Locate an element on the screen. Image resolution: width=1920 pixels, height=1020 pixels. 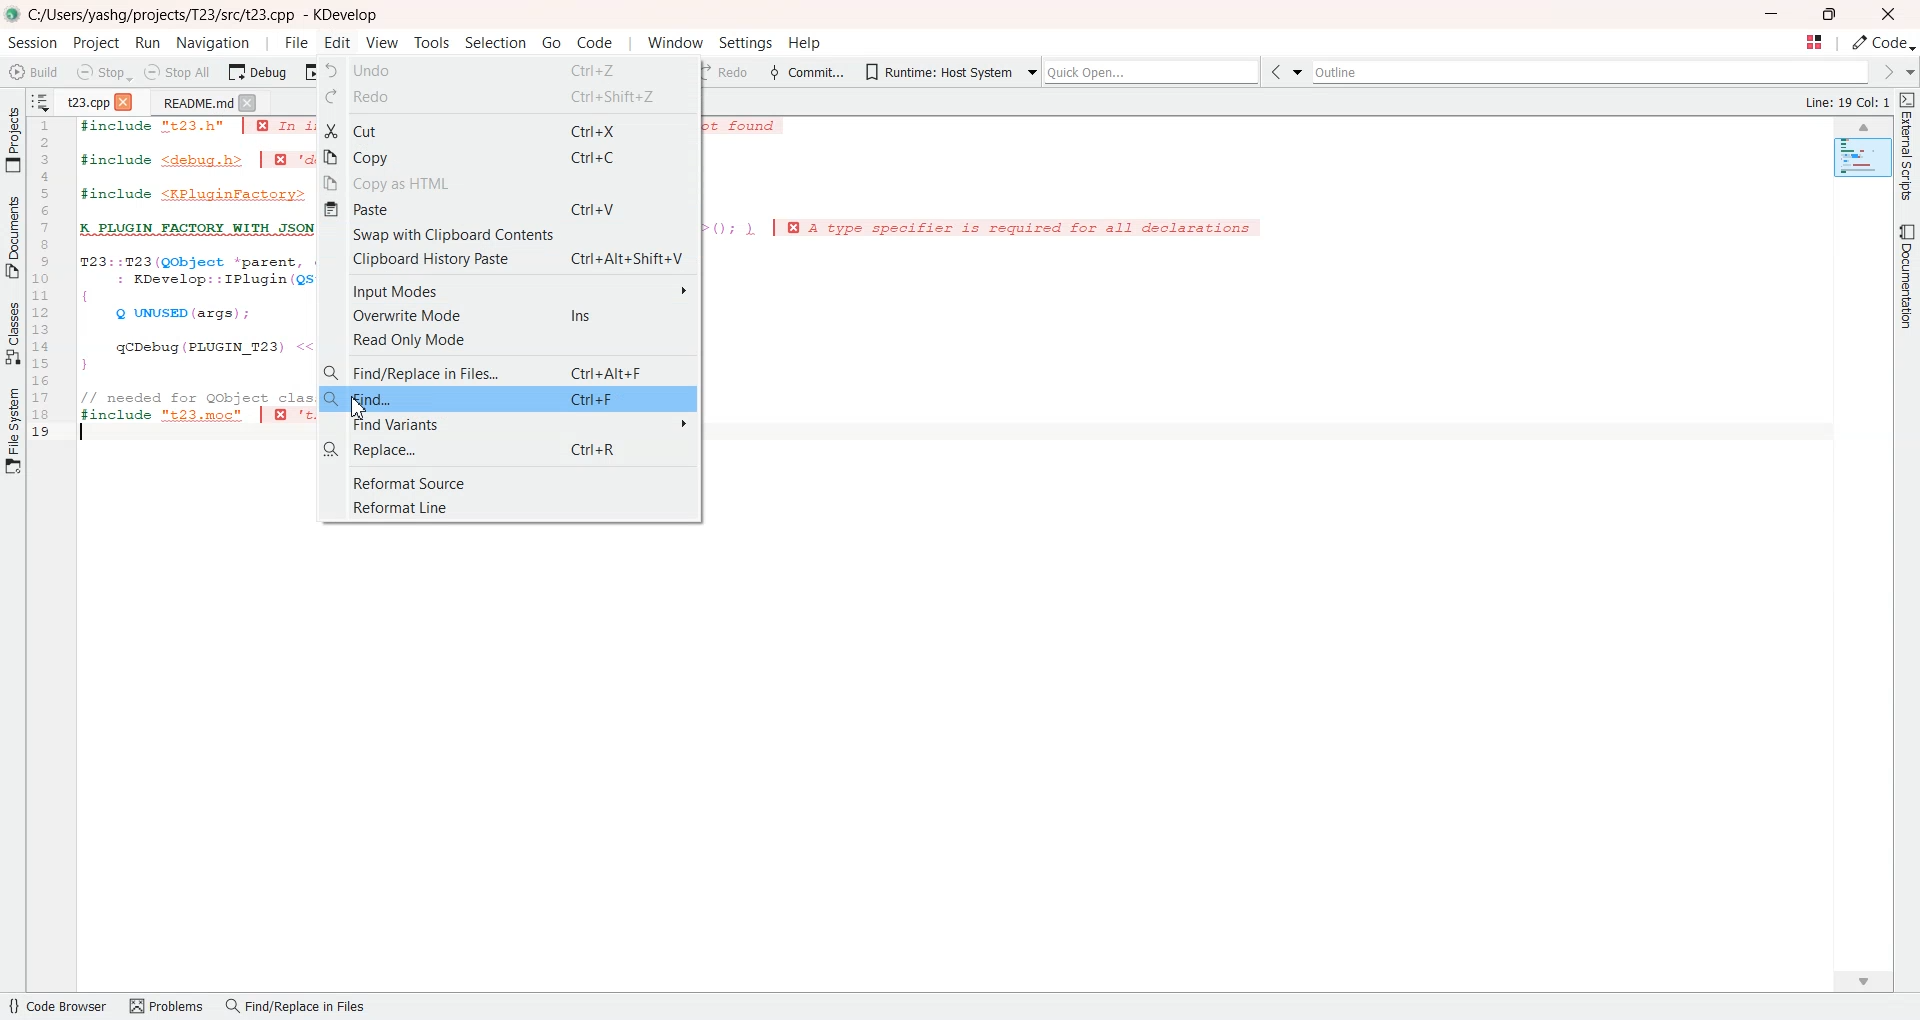
Reformat Source is located at coordinates (508, 482).